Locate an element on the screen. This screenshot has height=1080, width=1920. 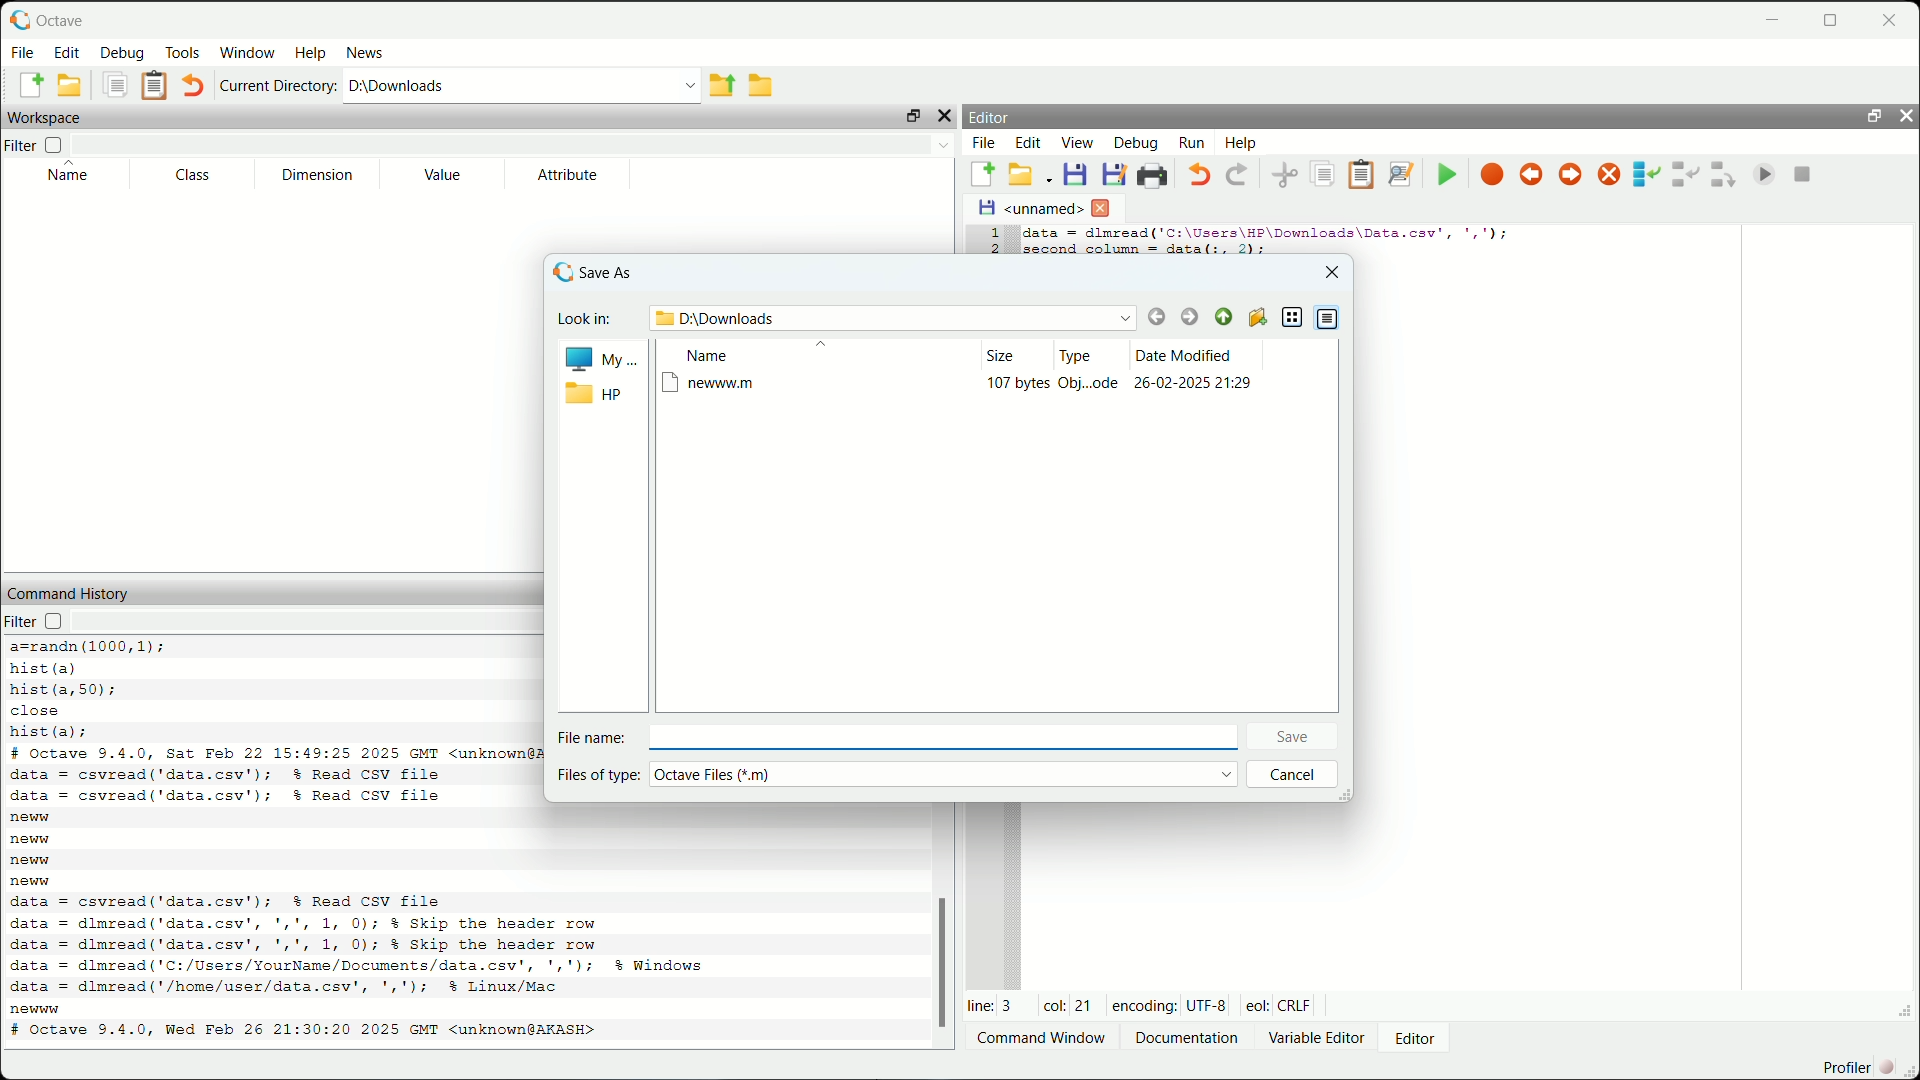
dimension is located at coordinates (312, 175).